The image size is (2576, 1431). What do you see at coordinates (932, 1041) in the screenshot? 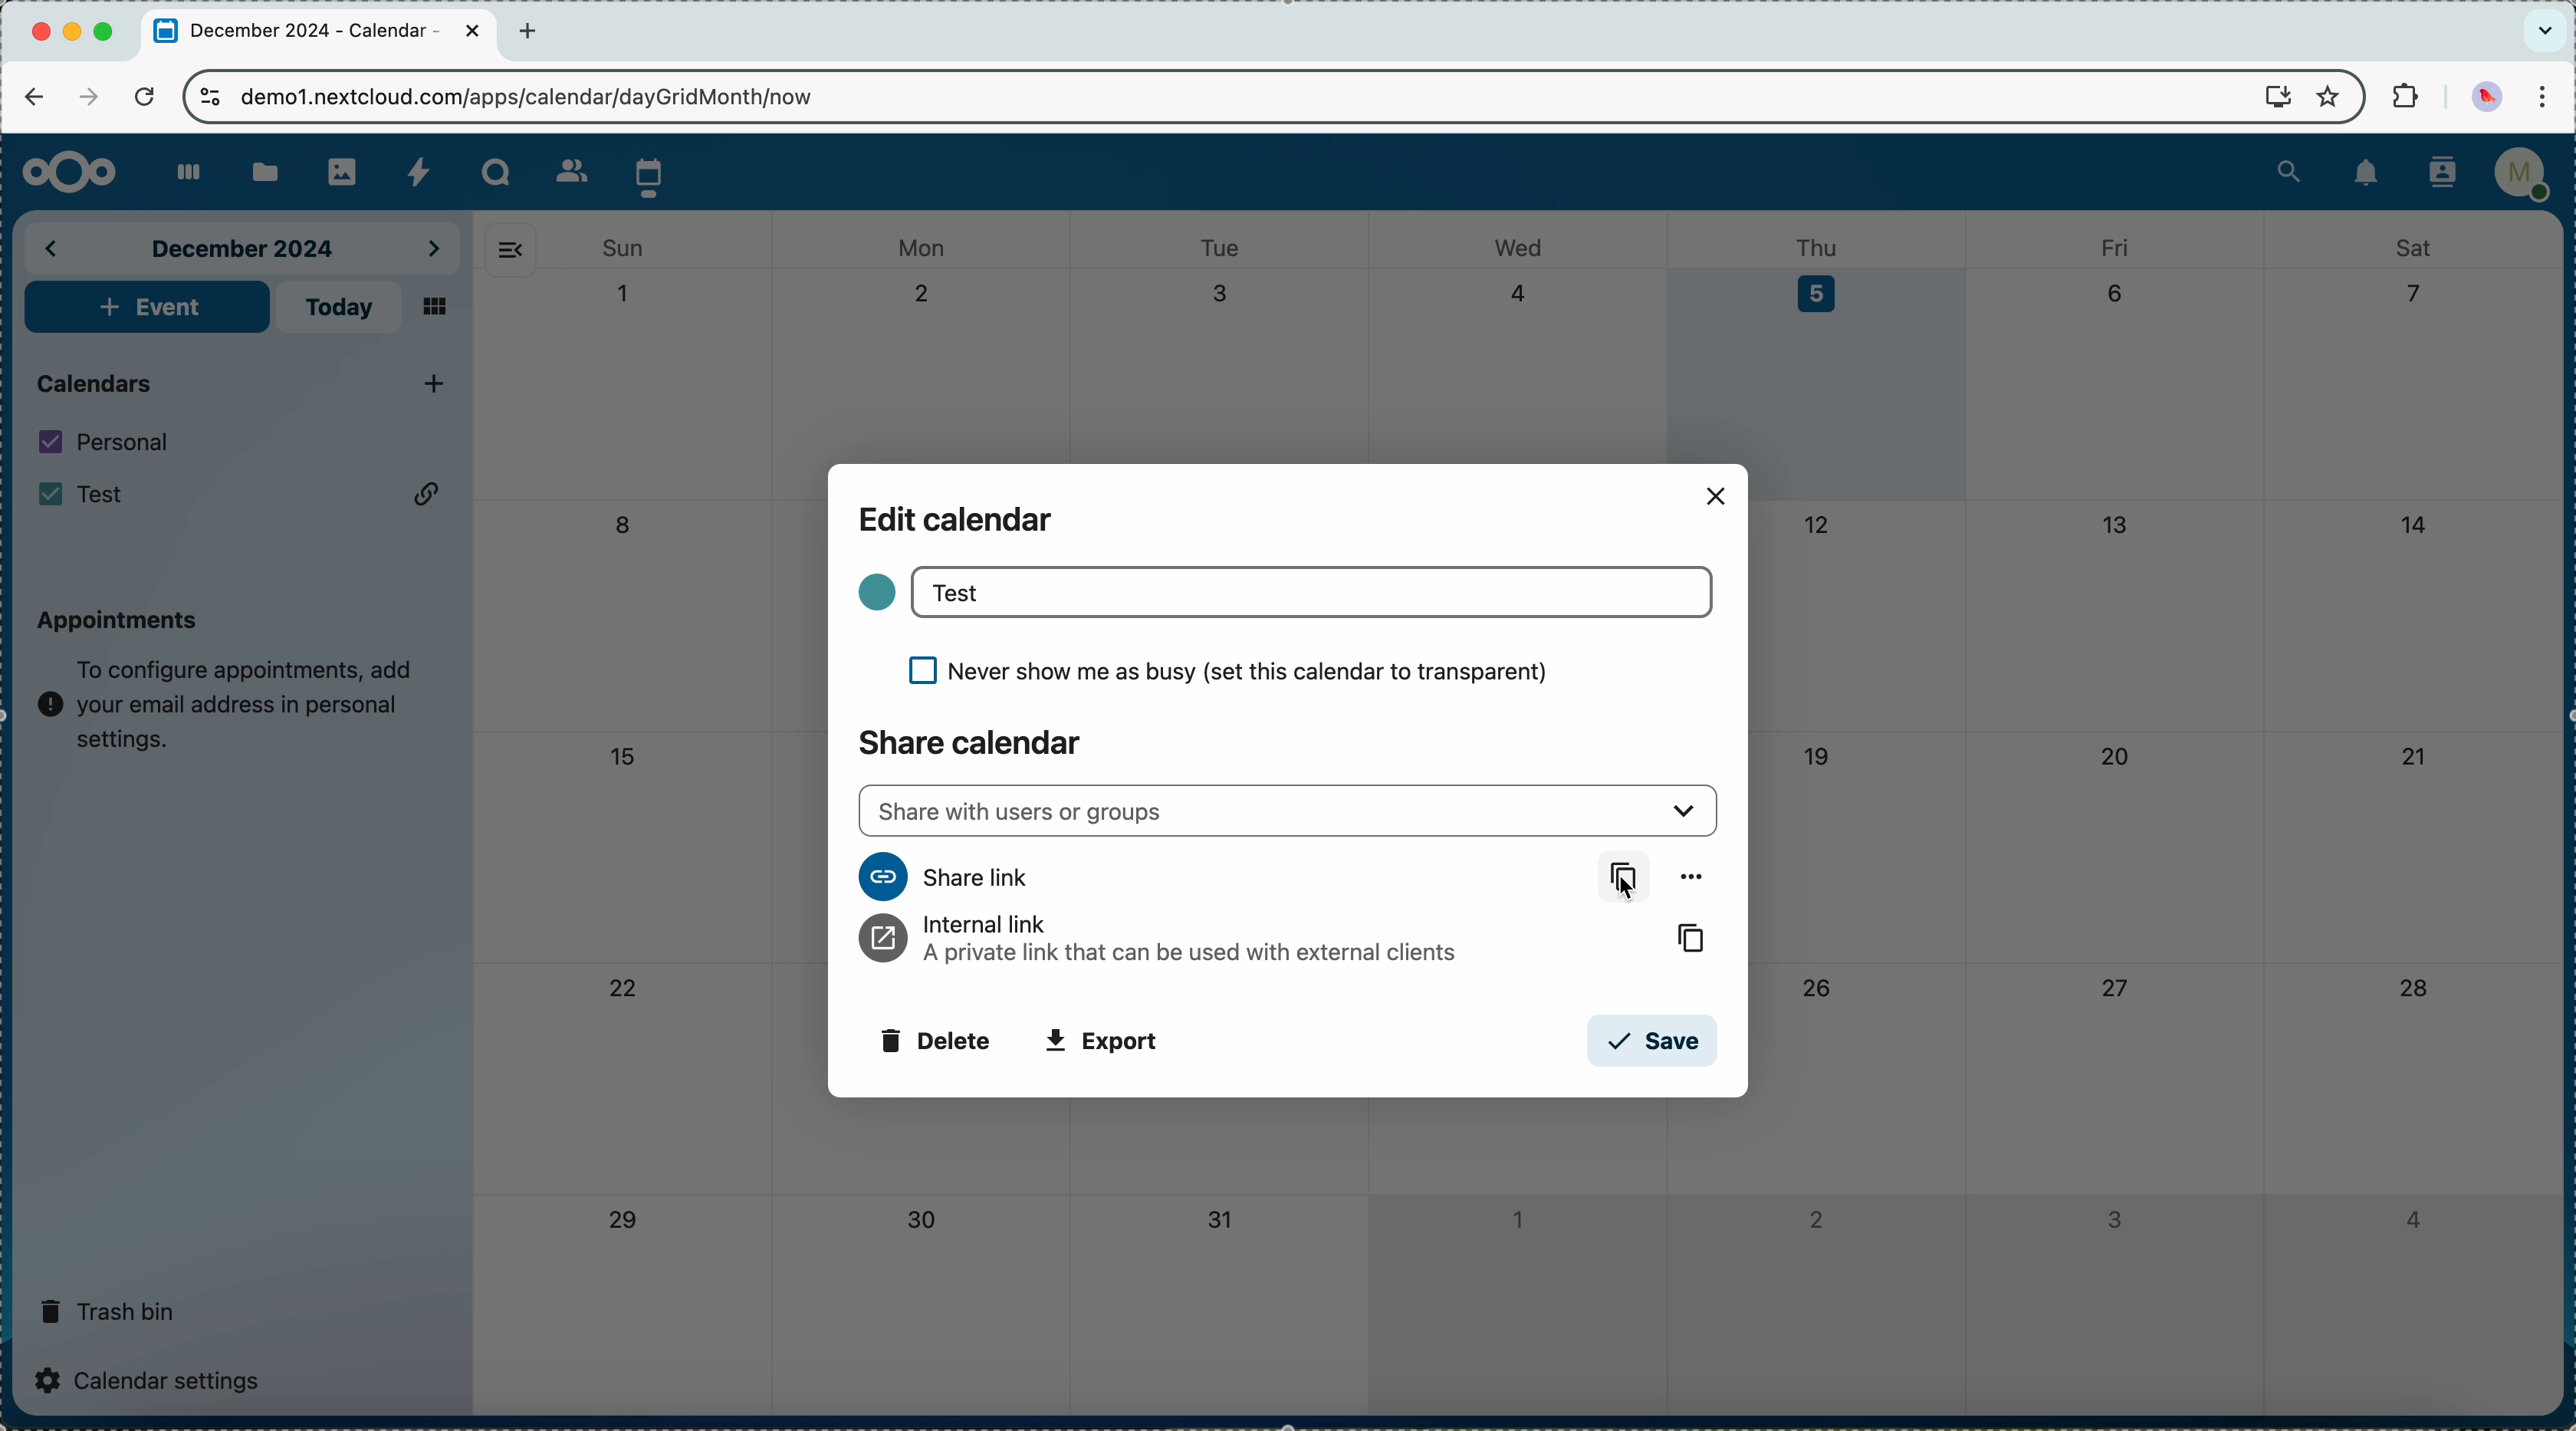
I see `delete` at bounding box center [932, 1041].